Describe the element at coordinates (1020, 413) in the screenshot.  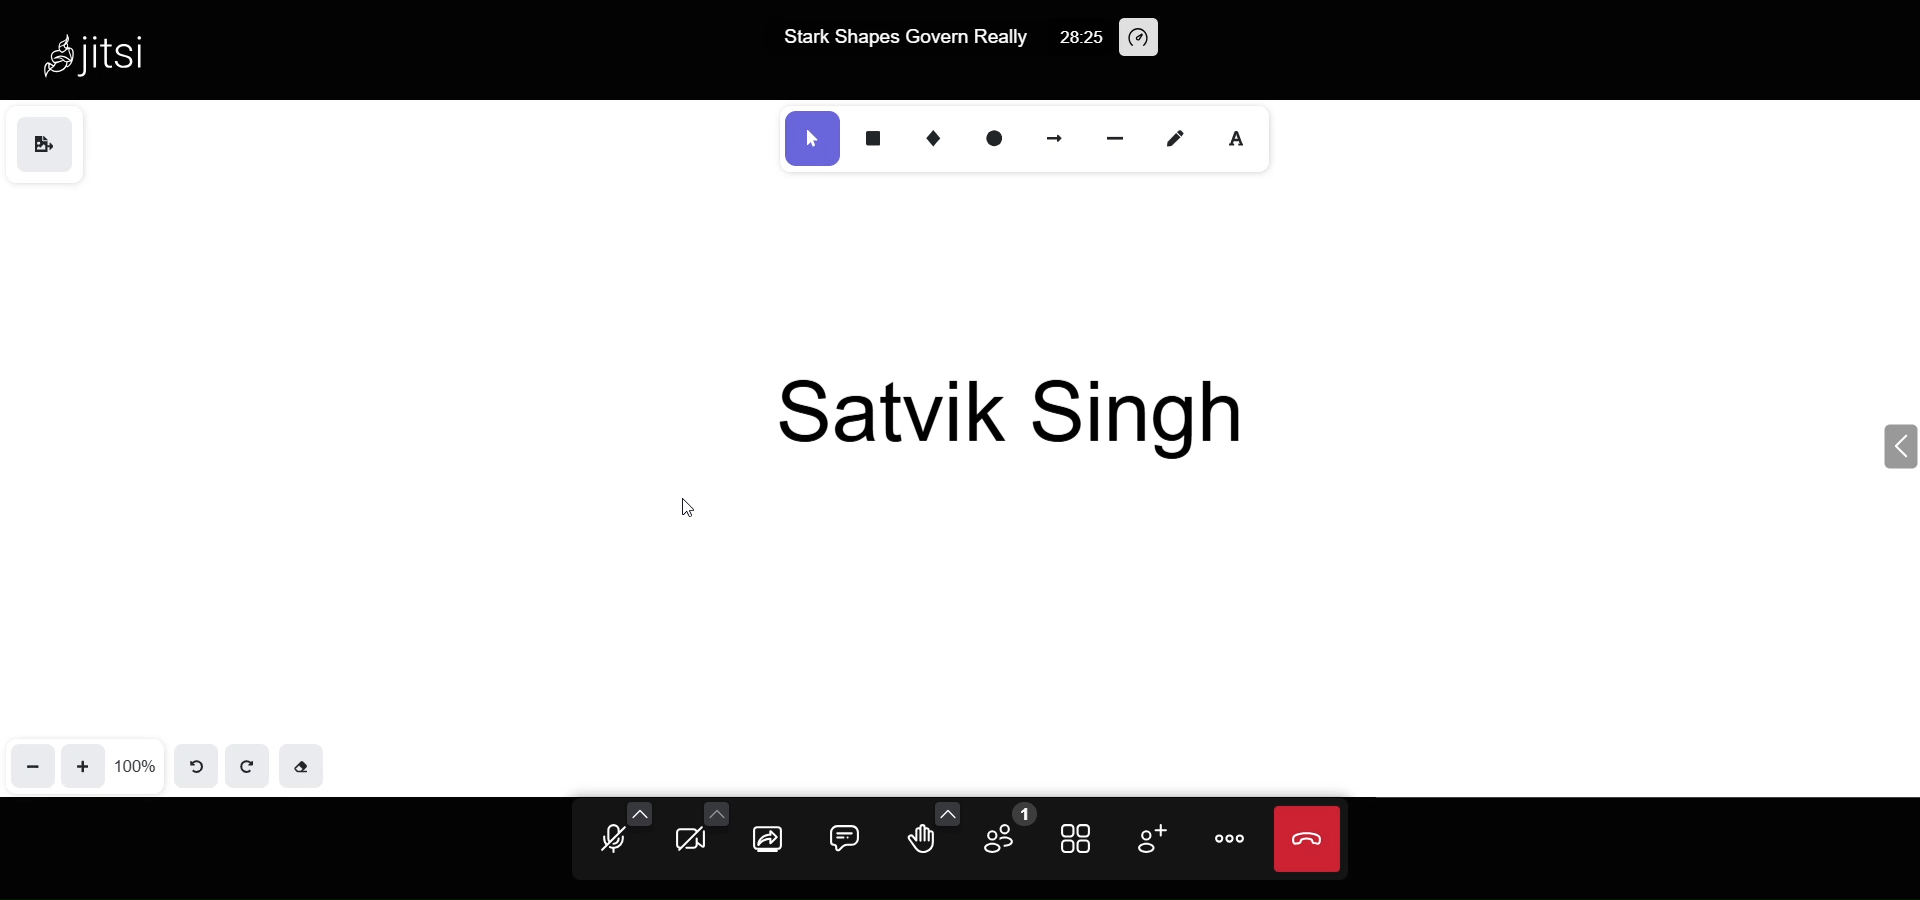
I see `Satvik Singh` at that location.